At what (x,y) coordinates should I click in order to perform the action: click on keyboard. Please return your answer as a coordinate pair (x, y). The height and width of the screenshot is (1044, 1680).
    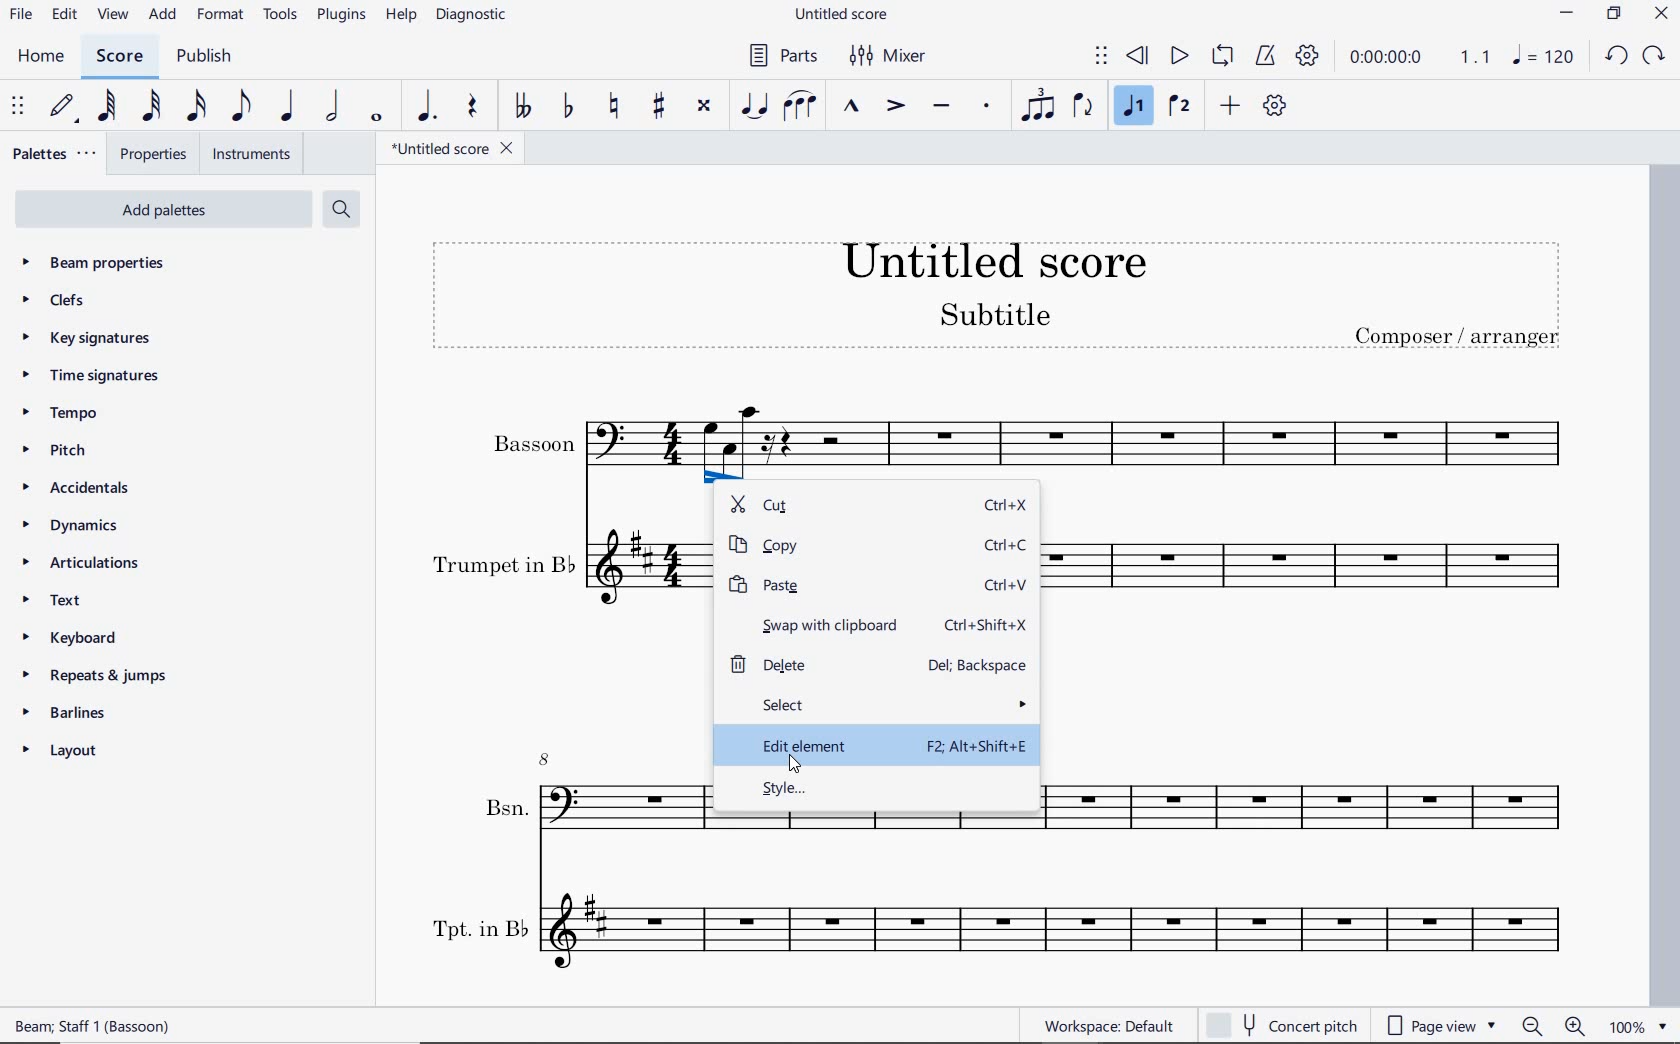
    Looking at the image, I should click on (74, 636).